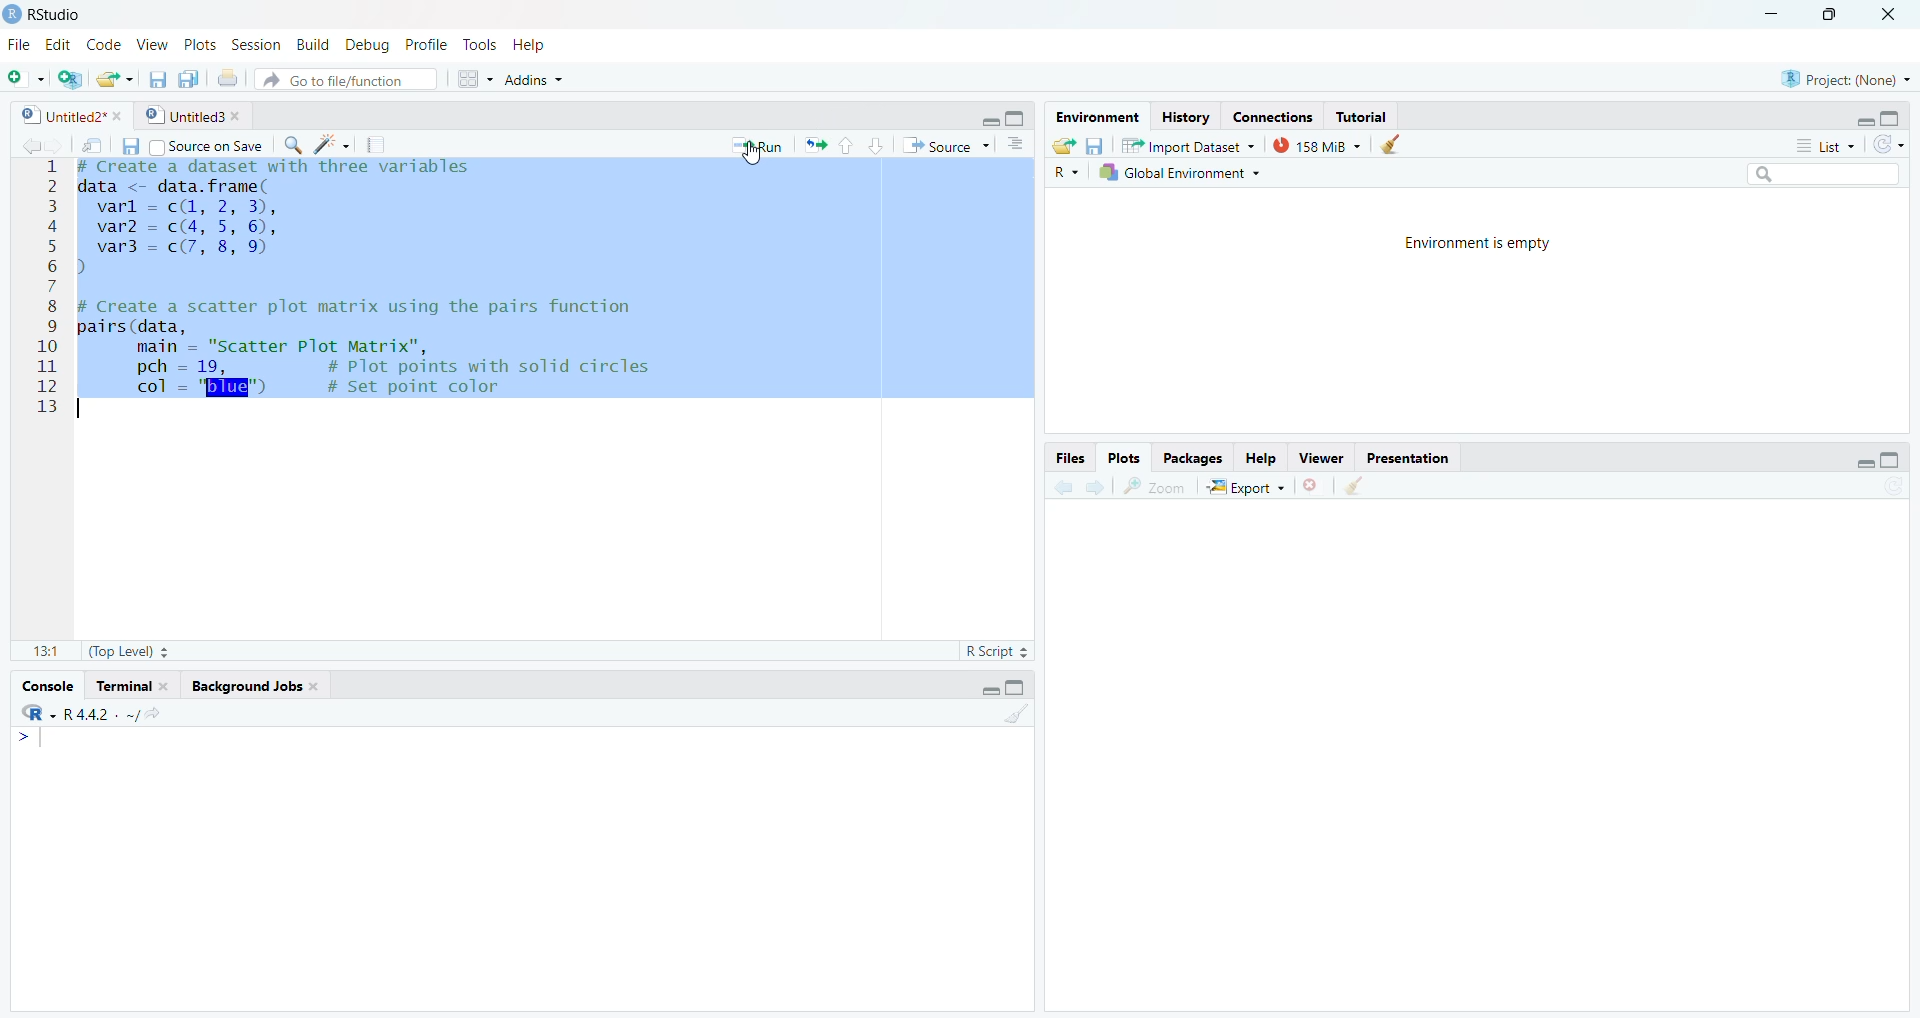 The image size is (1920, 1018). I want to click on History, so click(1183, 116).